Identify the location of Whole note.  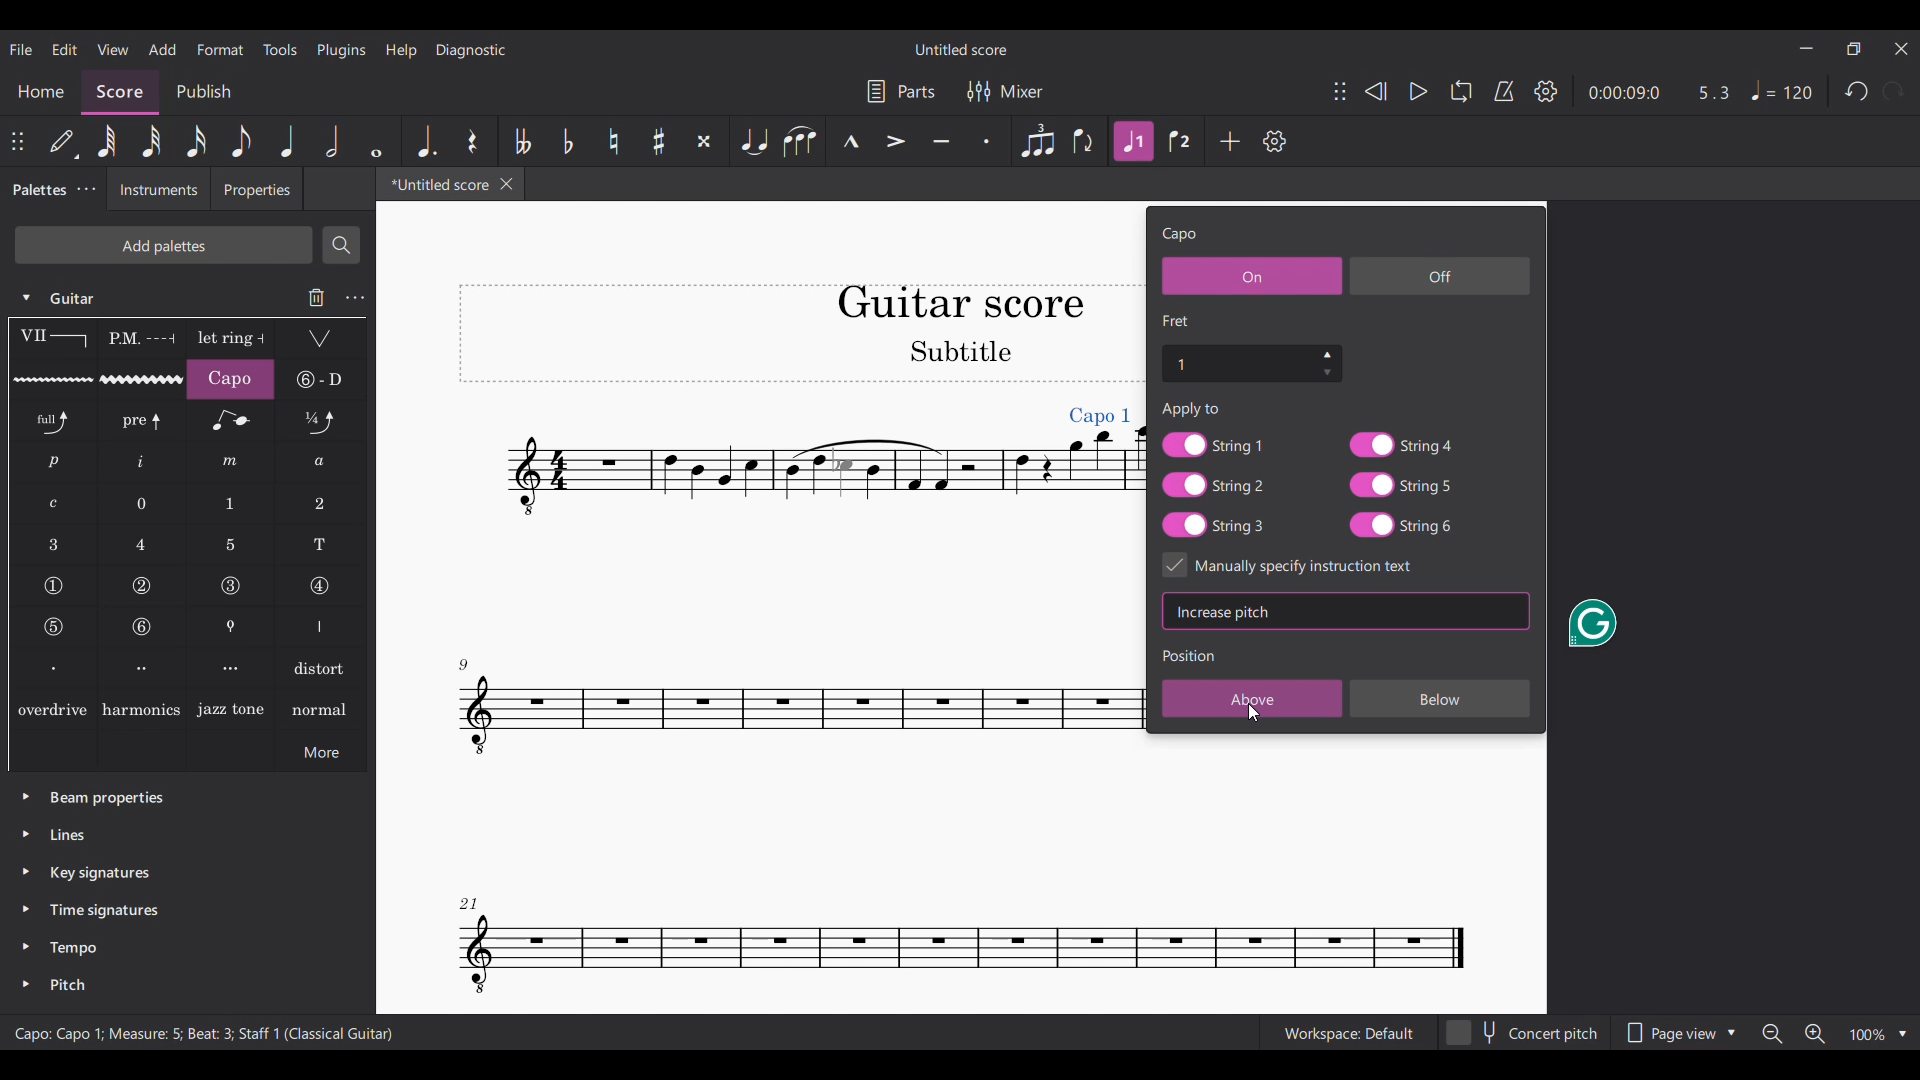
(376, 141).